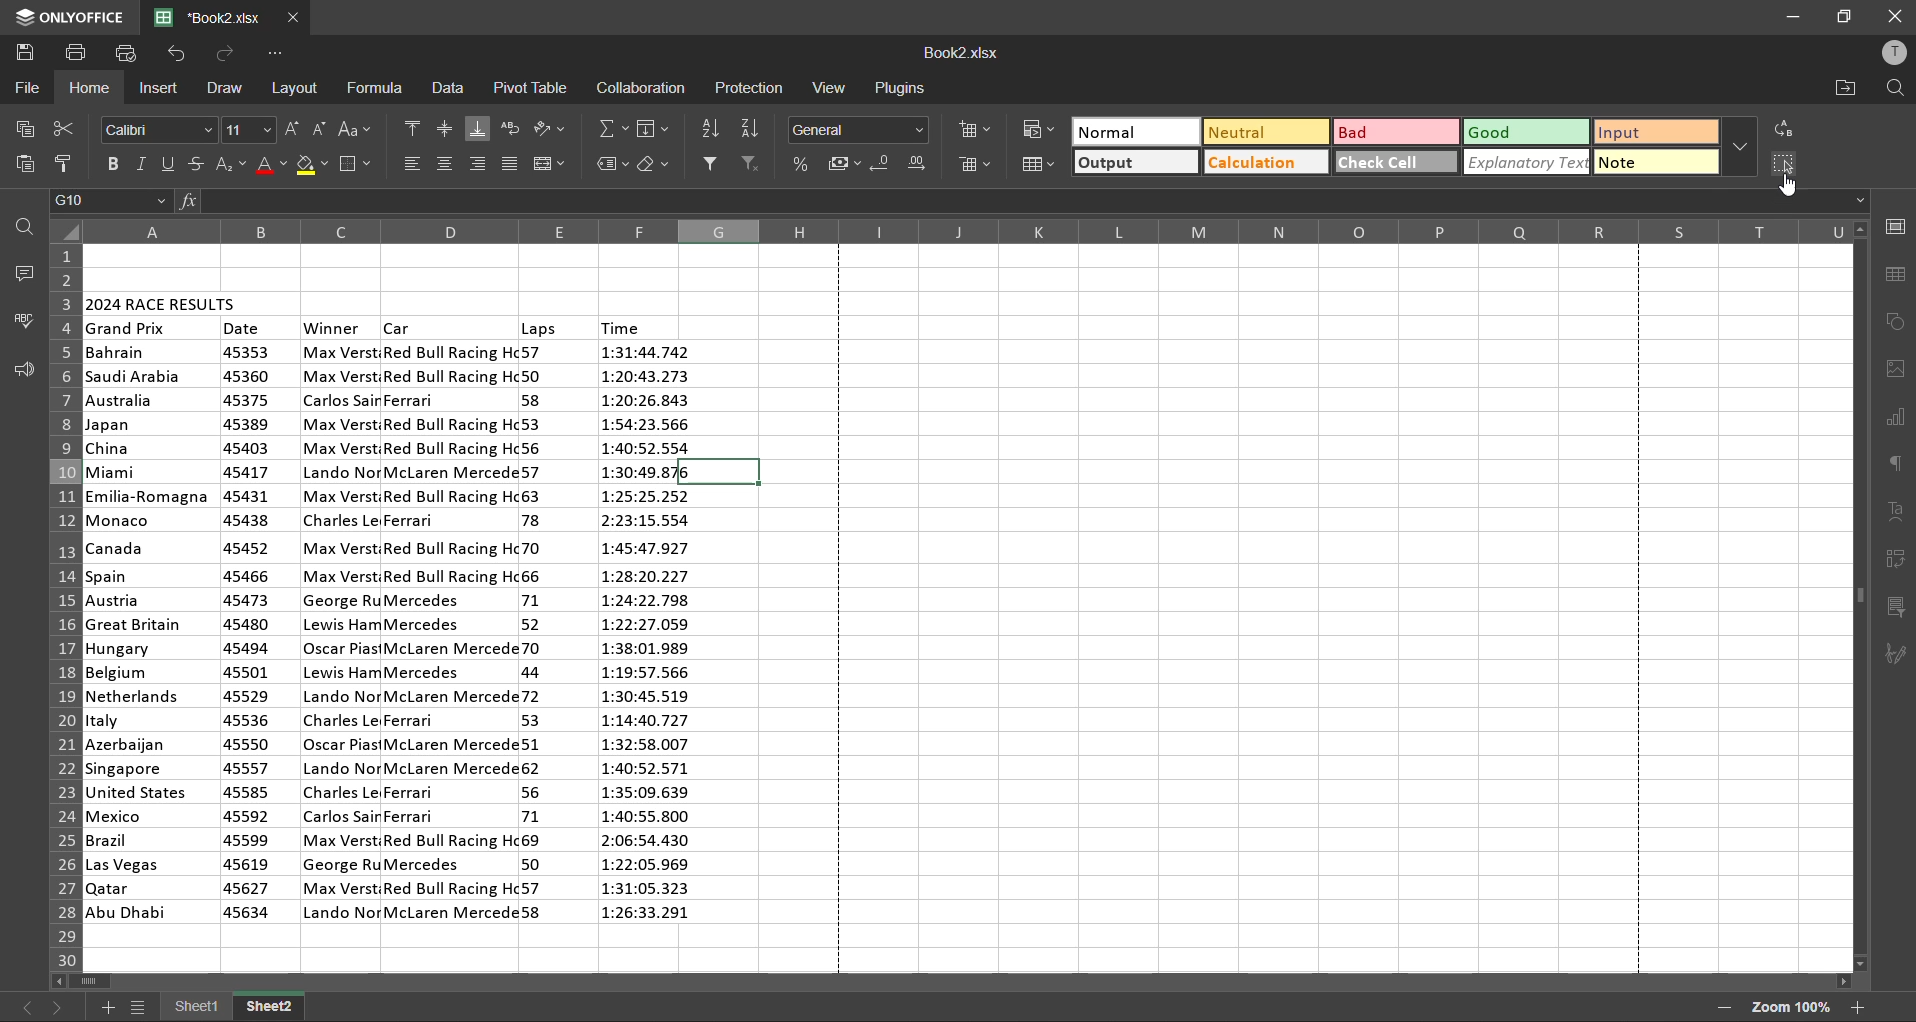 This screenshot has height=1022, width=1916. I want to click on pivot table, so click(1894, 557).